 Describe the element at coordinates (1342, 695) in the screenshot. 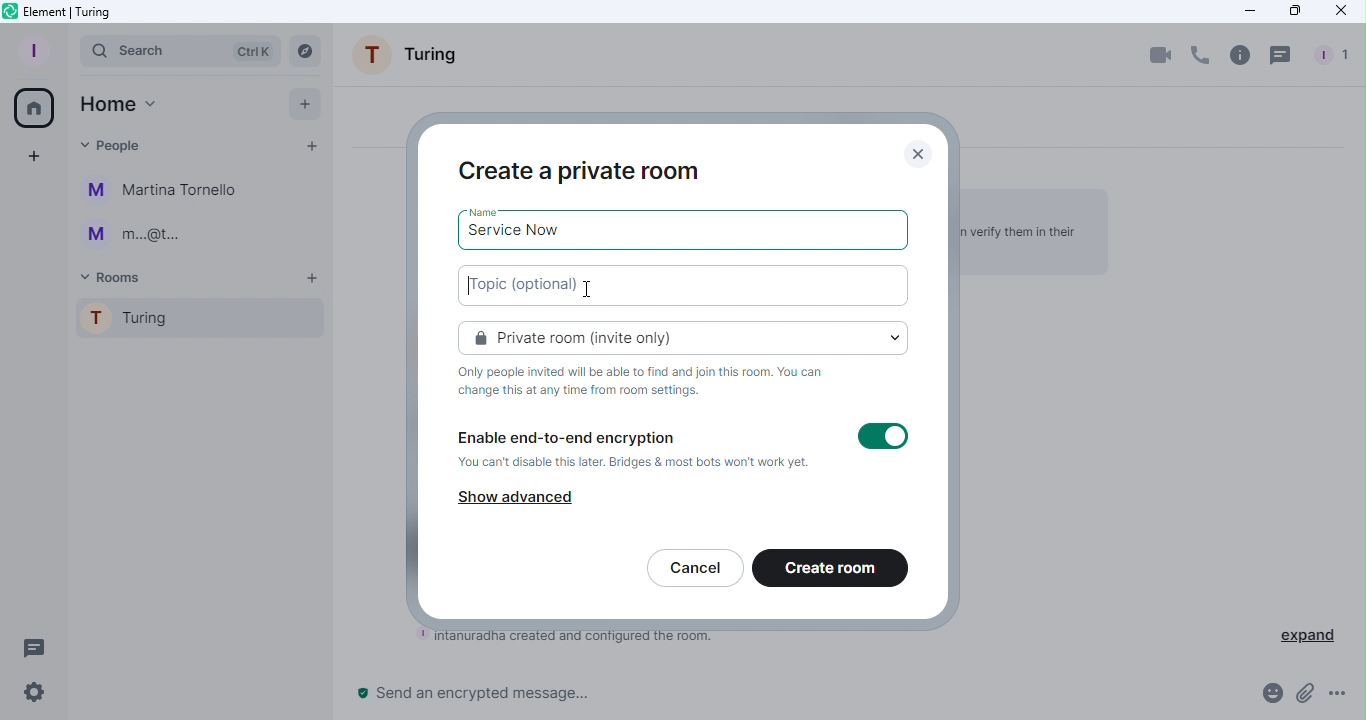

I see `More Options` at that location.